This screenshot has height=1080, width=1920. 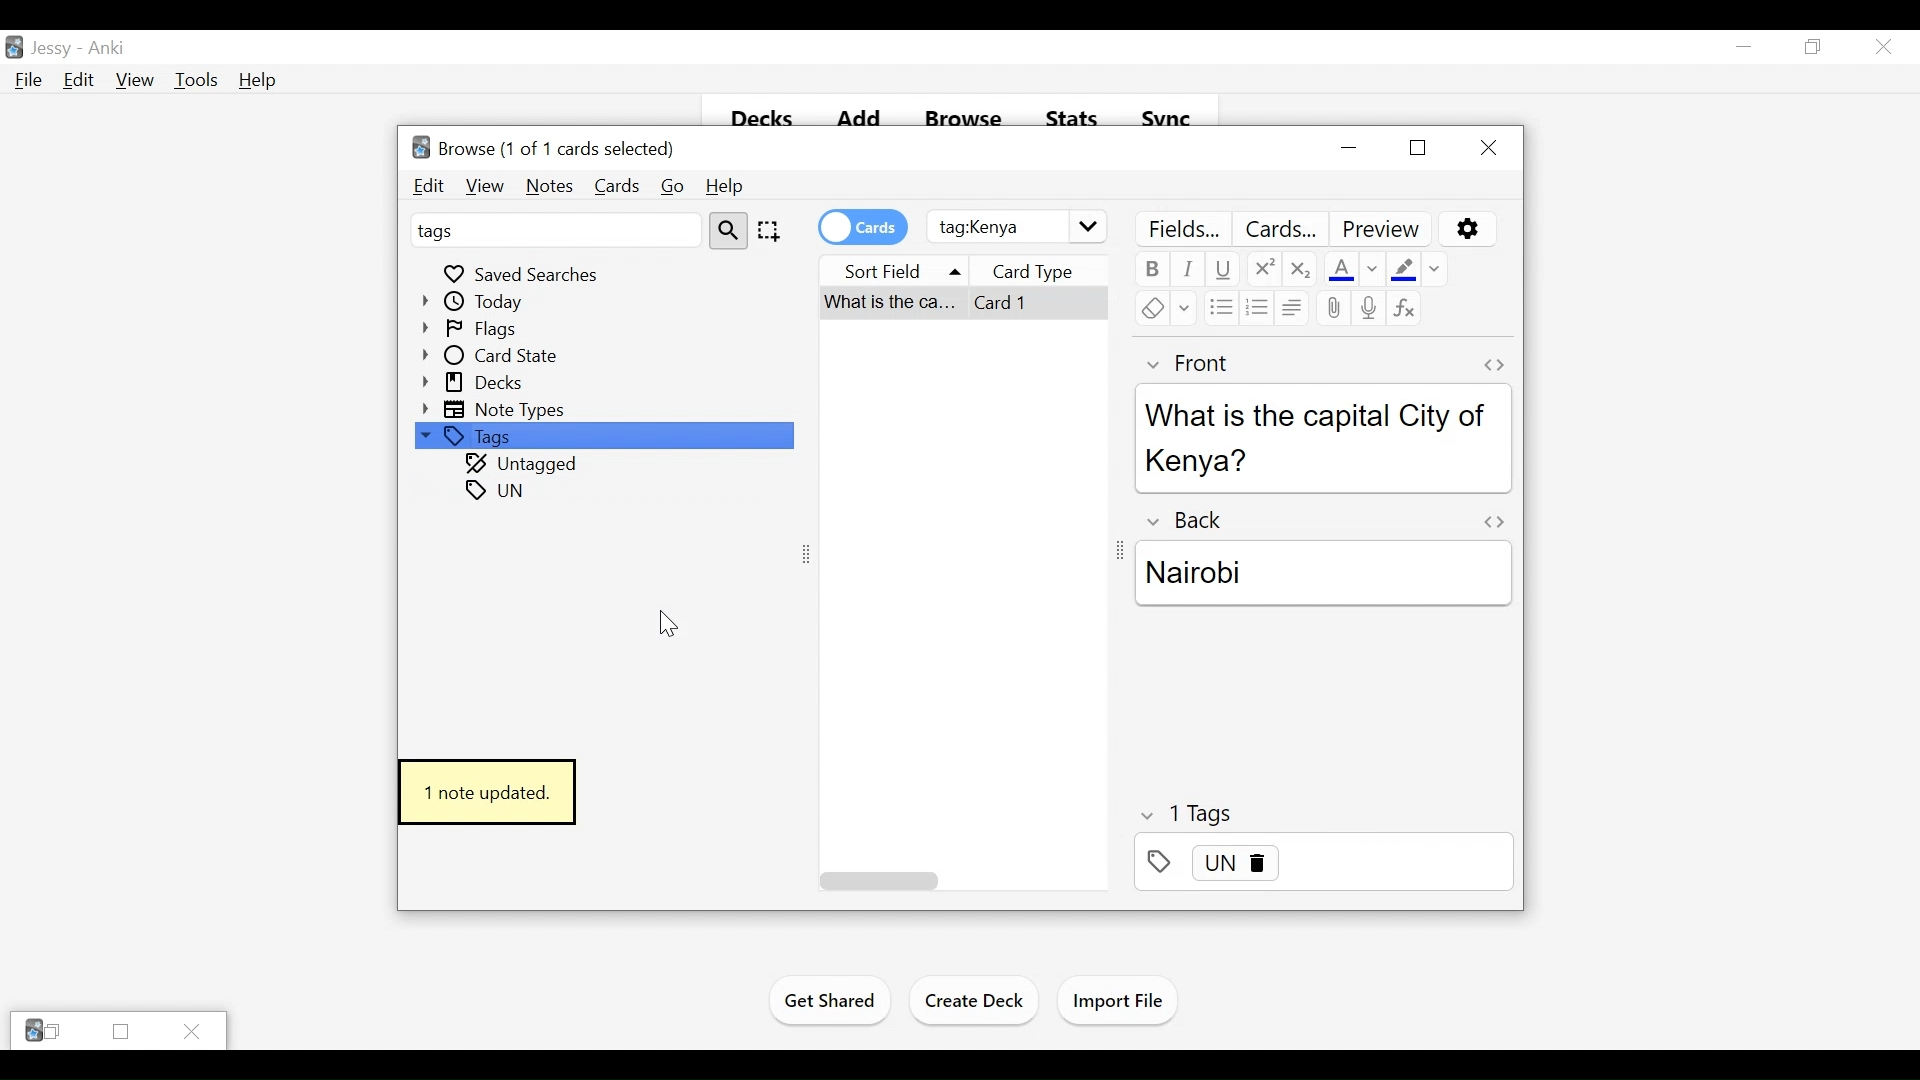 What do you see at coordinates (965, 304) in the screenshot?
I see `Selected Card` at bounding box center [965, 304].